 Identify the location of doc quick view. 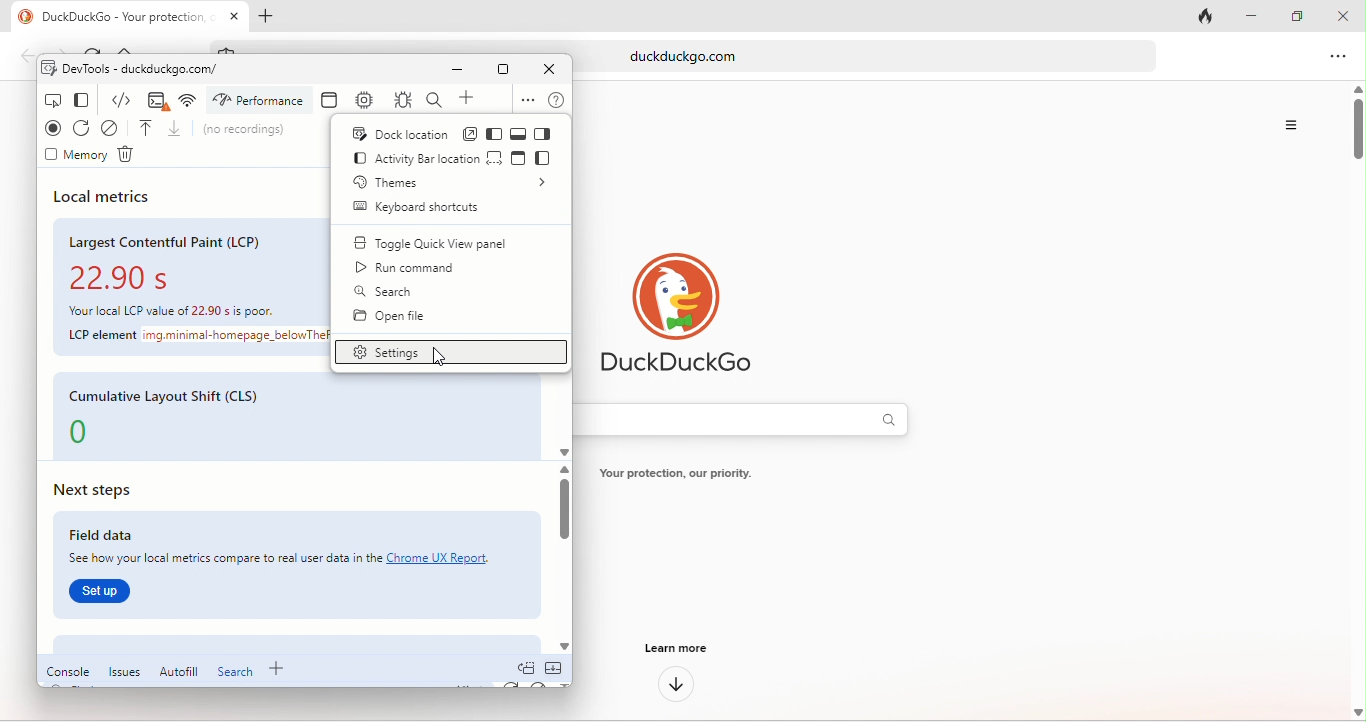
(520, 668).